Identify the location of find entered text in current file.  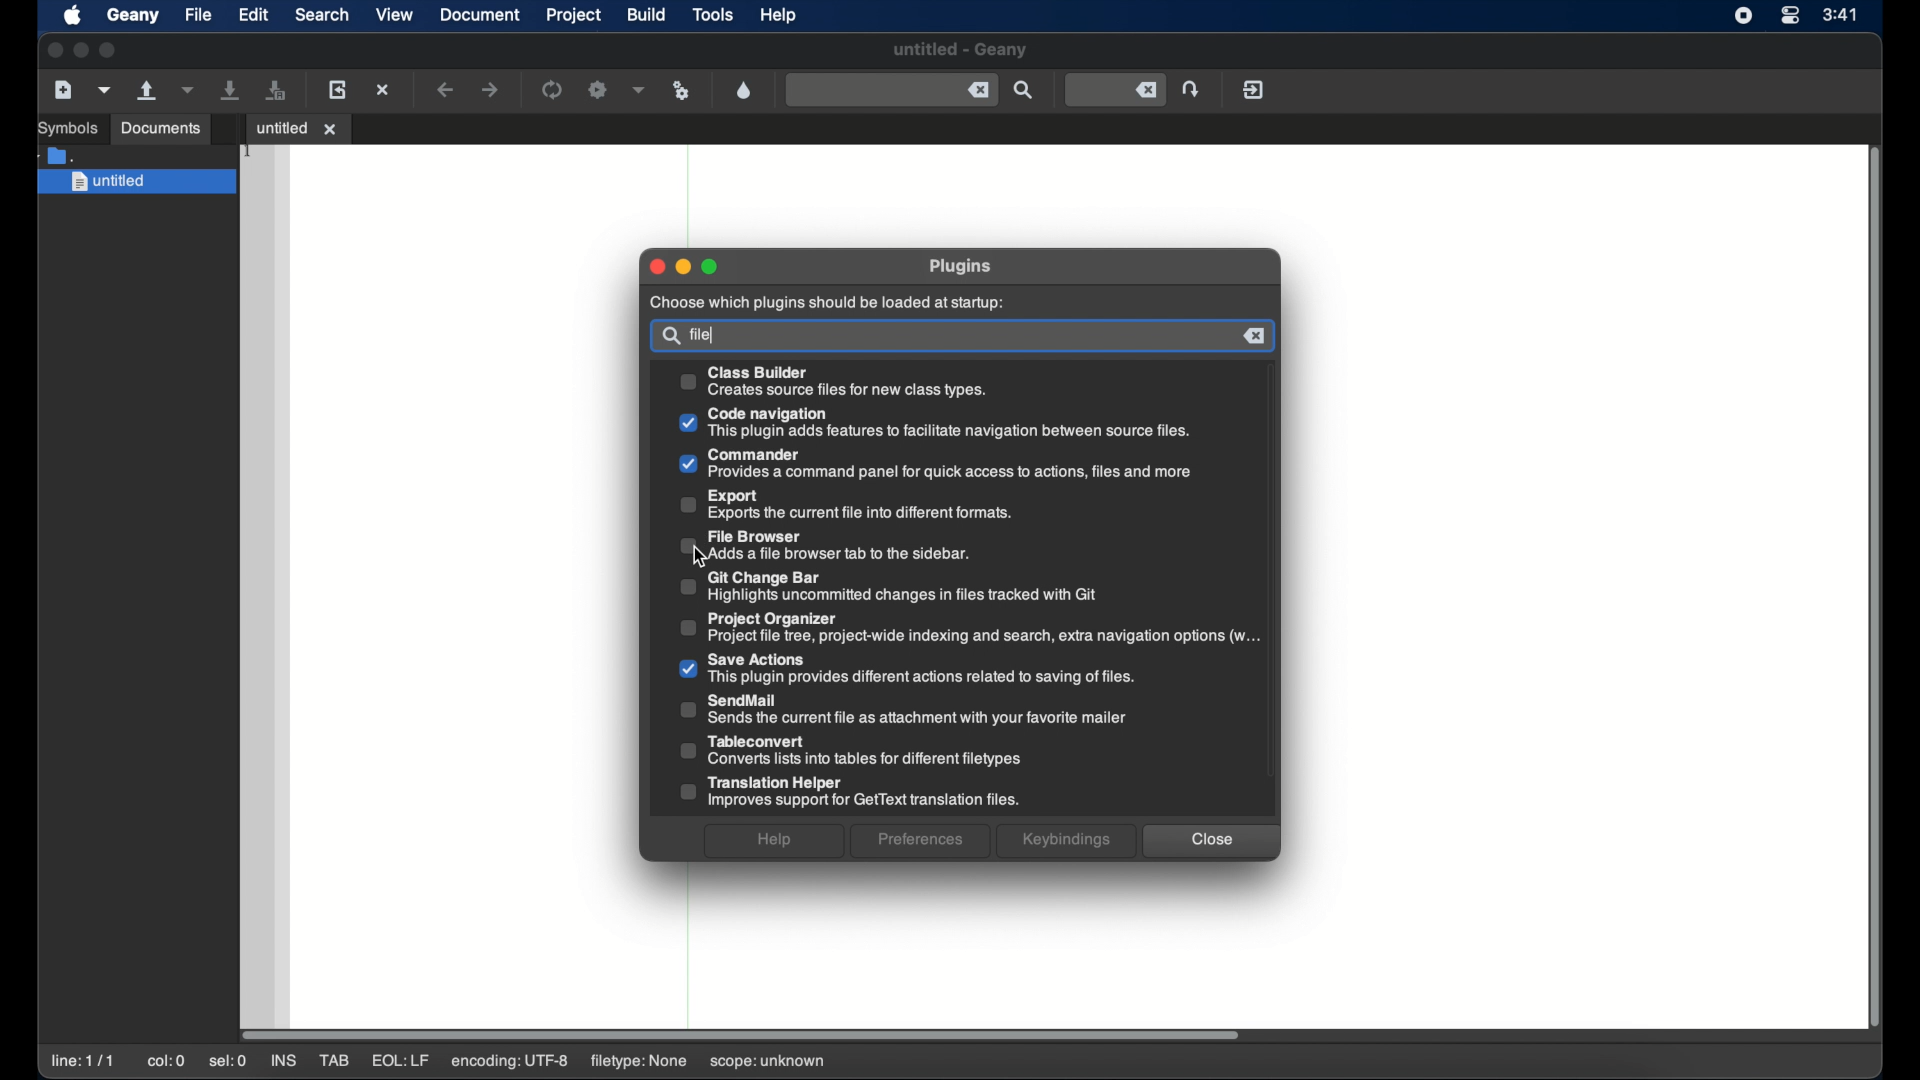
(1024, 91).